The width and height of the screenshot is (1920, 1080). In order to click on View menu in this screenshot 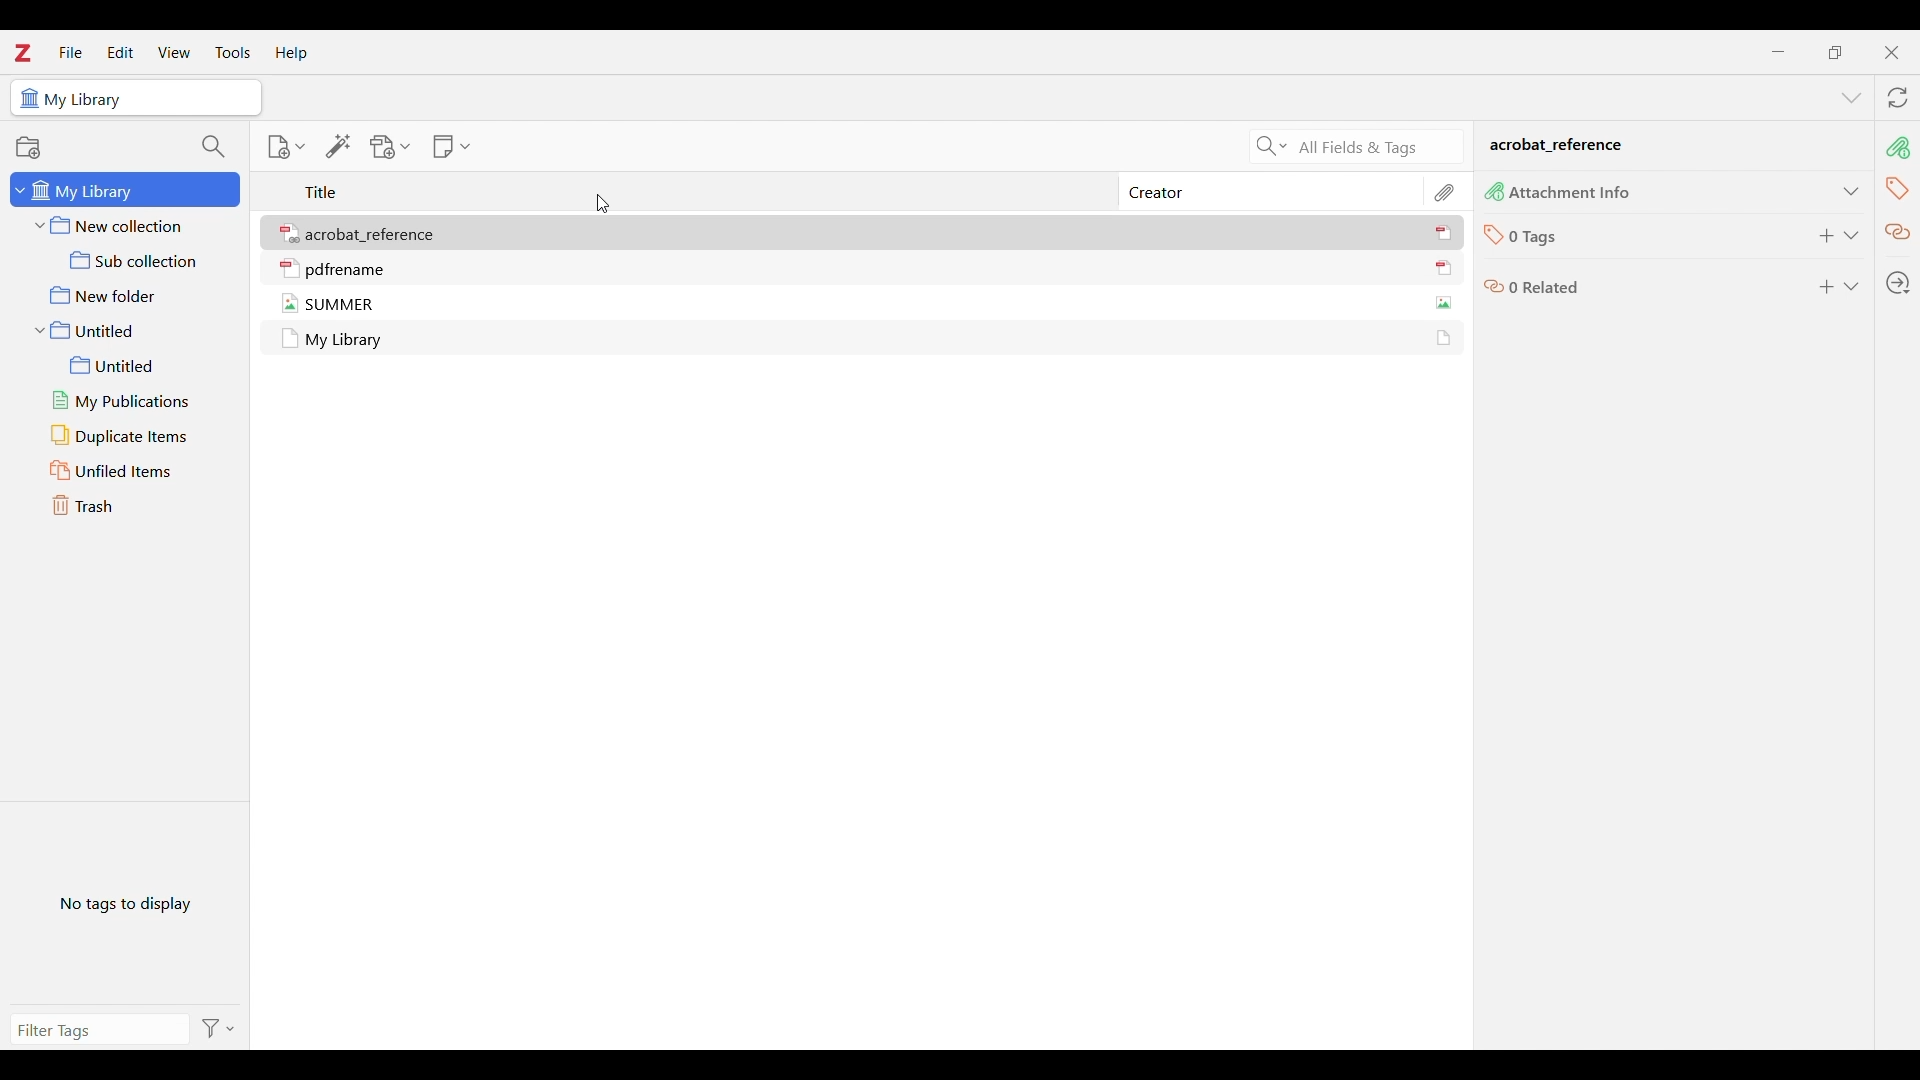, I will do `click(174, 52)`.